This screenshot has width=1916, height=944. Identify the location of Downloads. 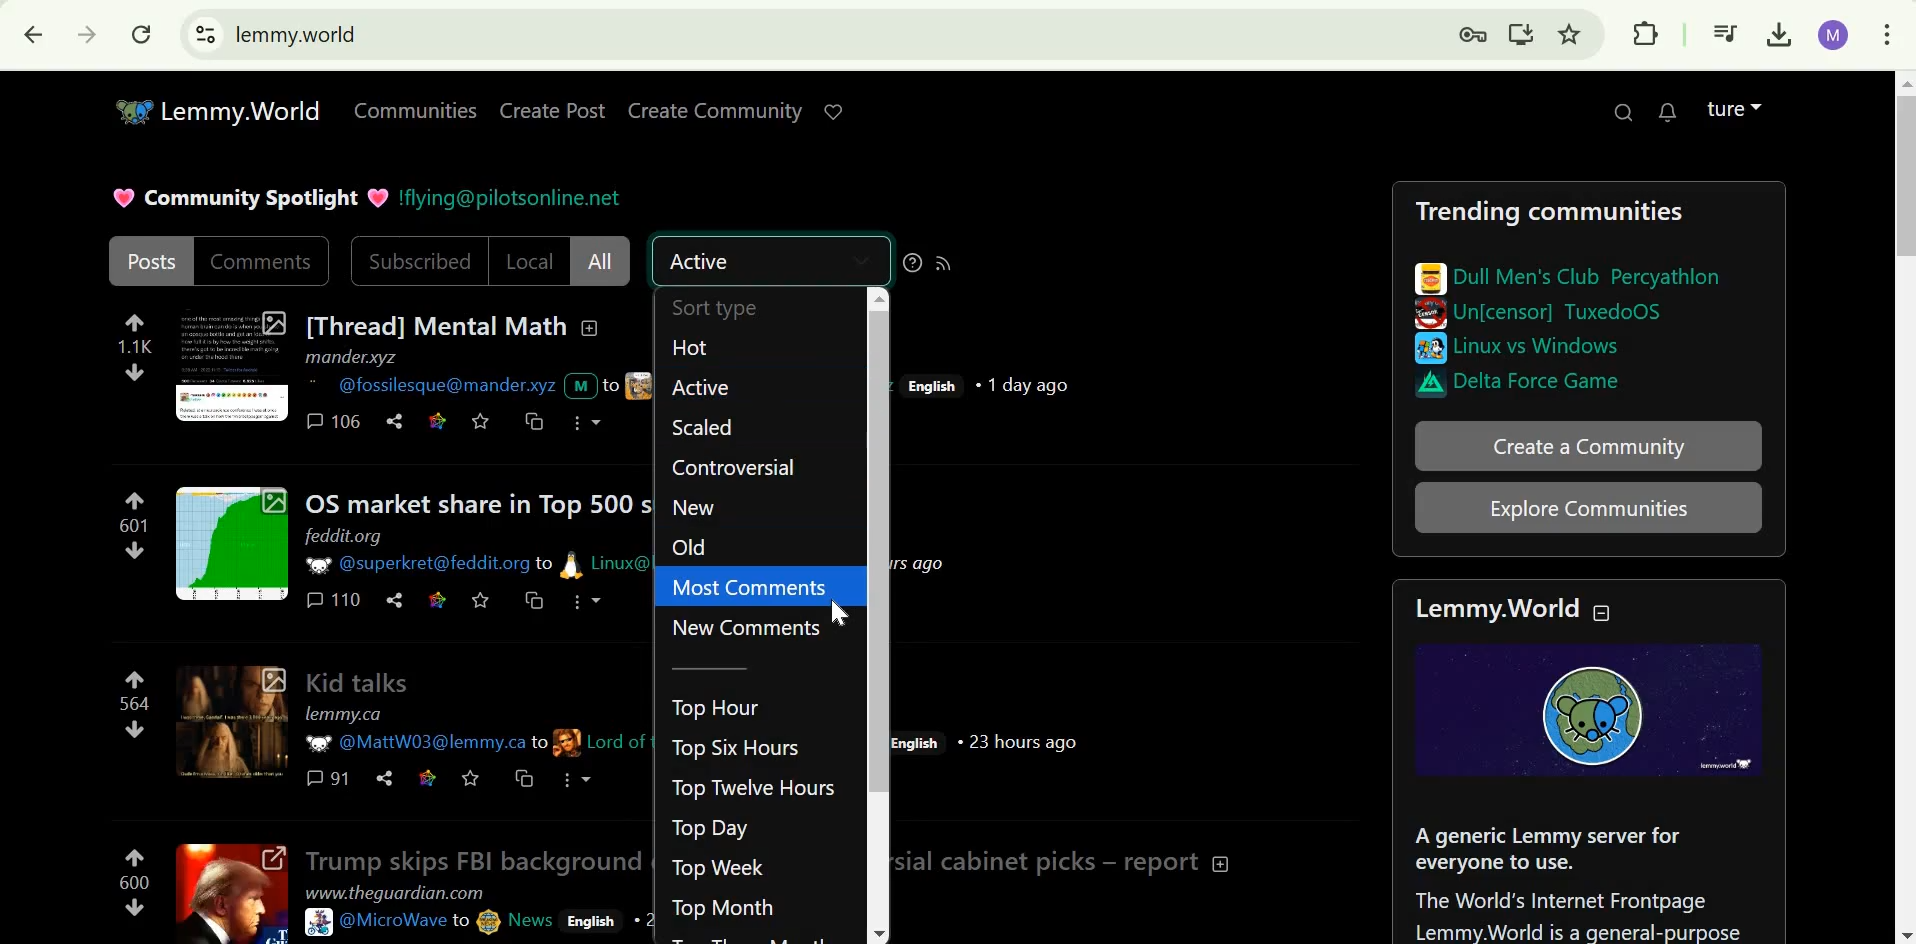
(1777, 35).